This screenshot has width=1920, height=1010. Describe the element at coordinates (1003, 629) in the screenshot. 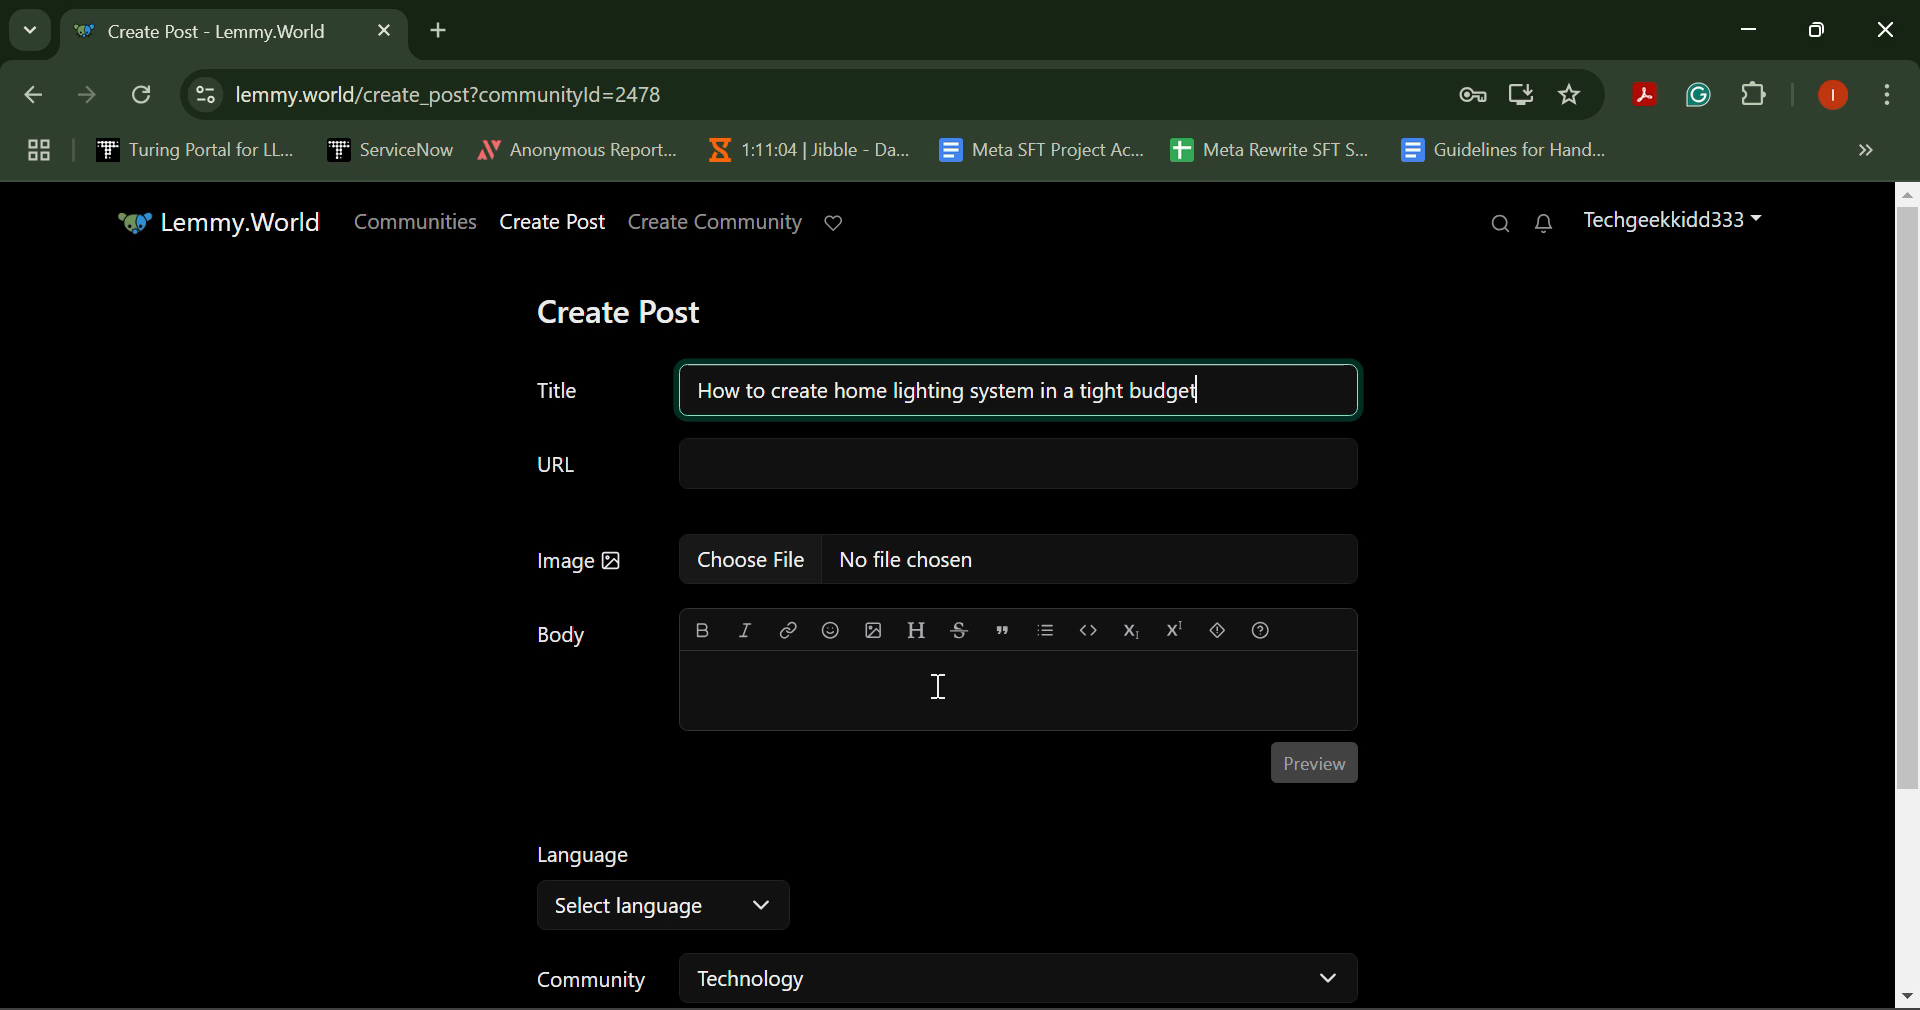

I see `quote` at that location.